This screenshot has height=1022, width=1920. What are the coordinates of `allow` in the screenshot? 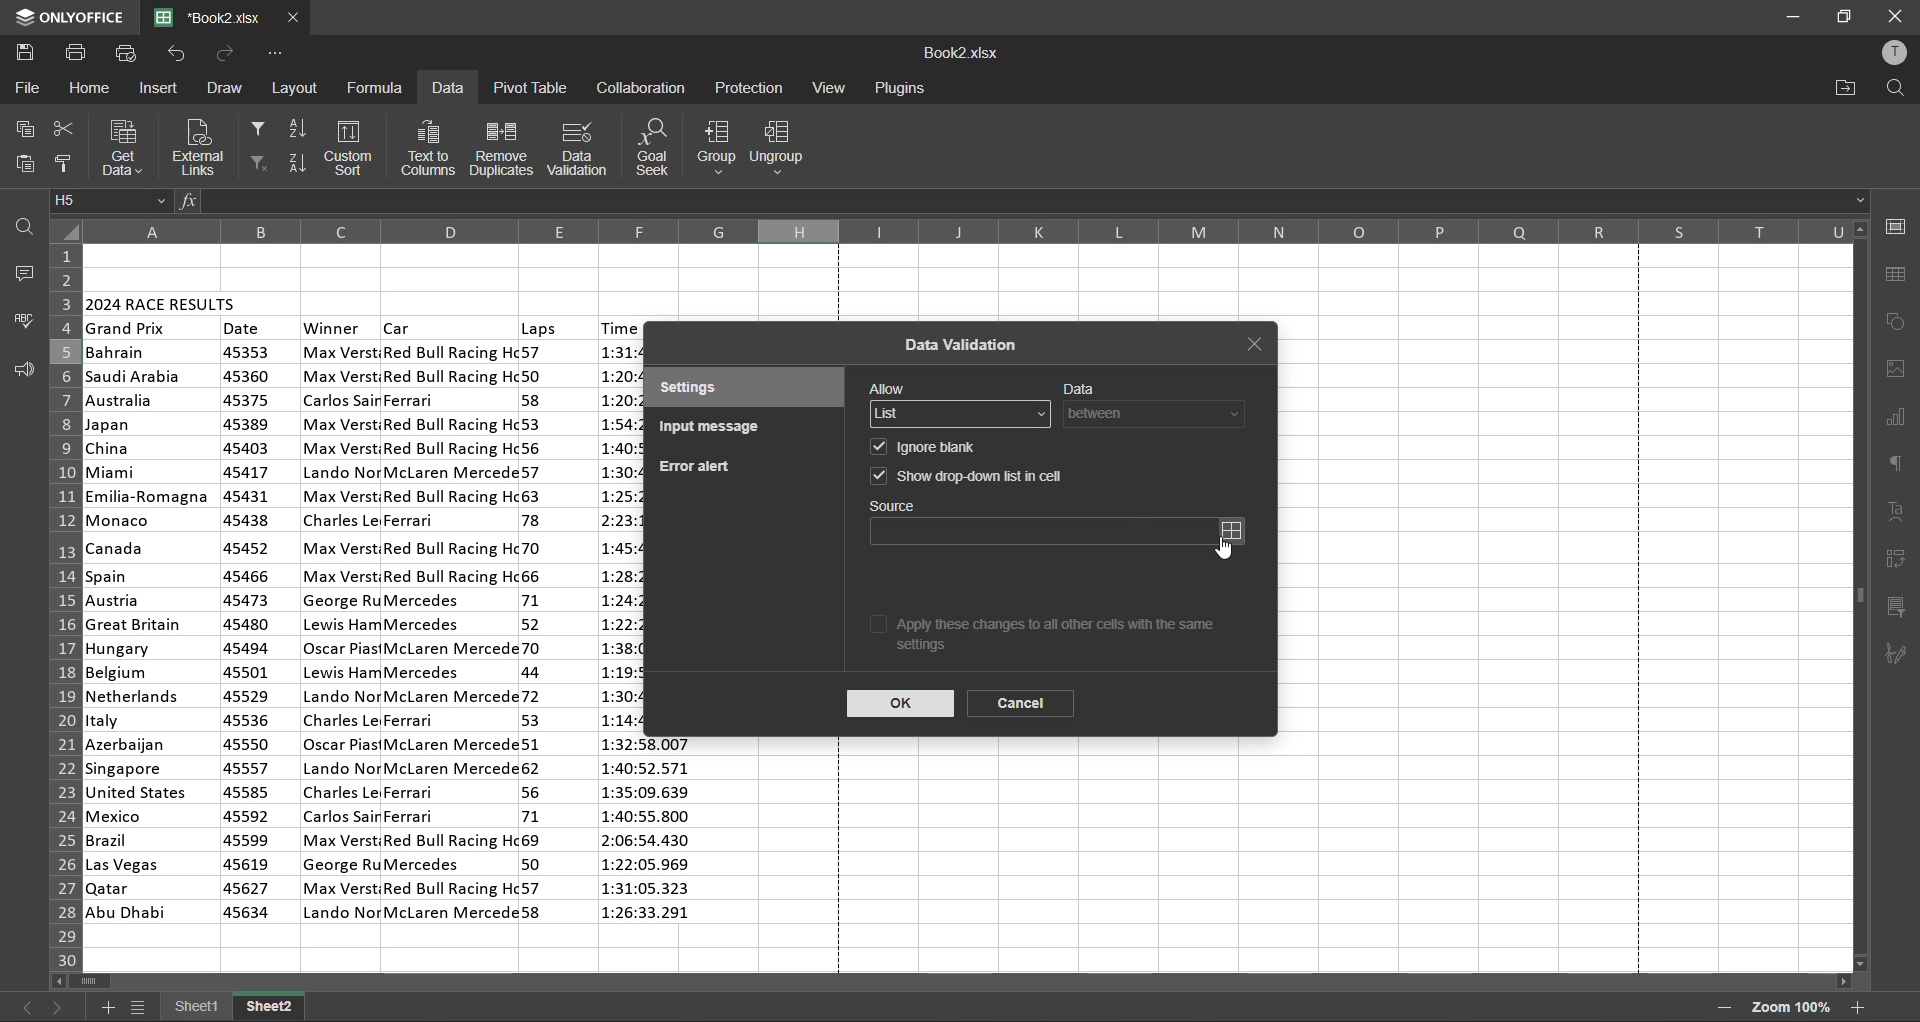 It's located at (962, 415).